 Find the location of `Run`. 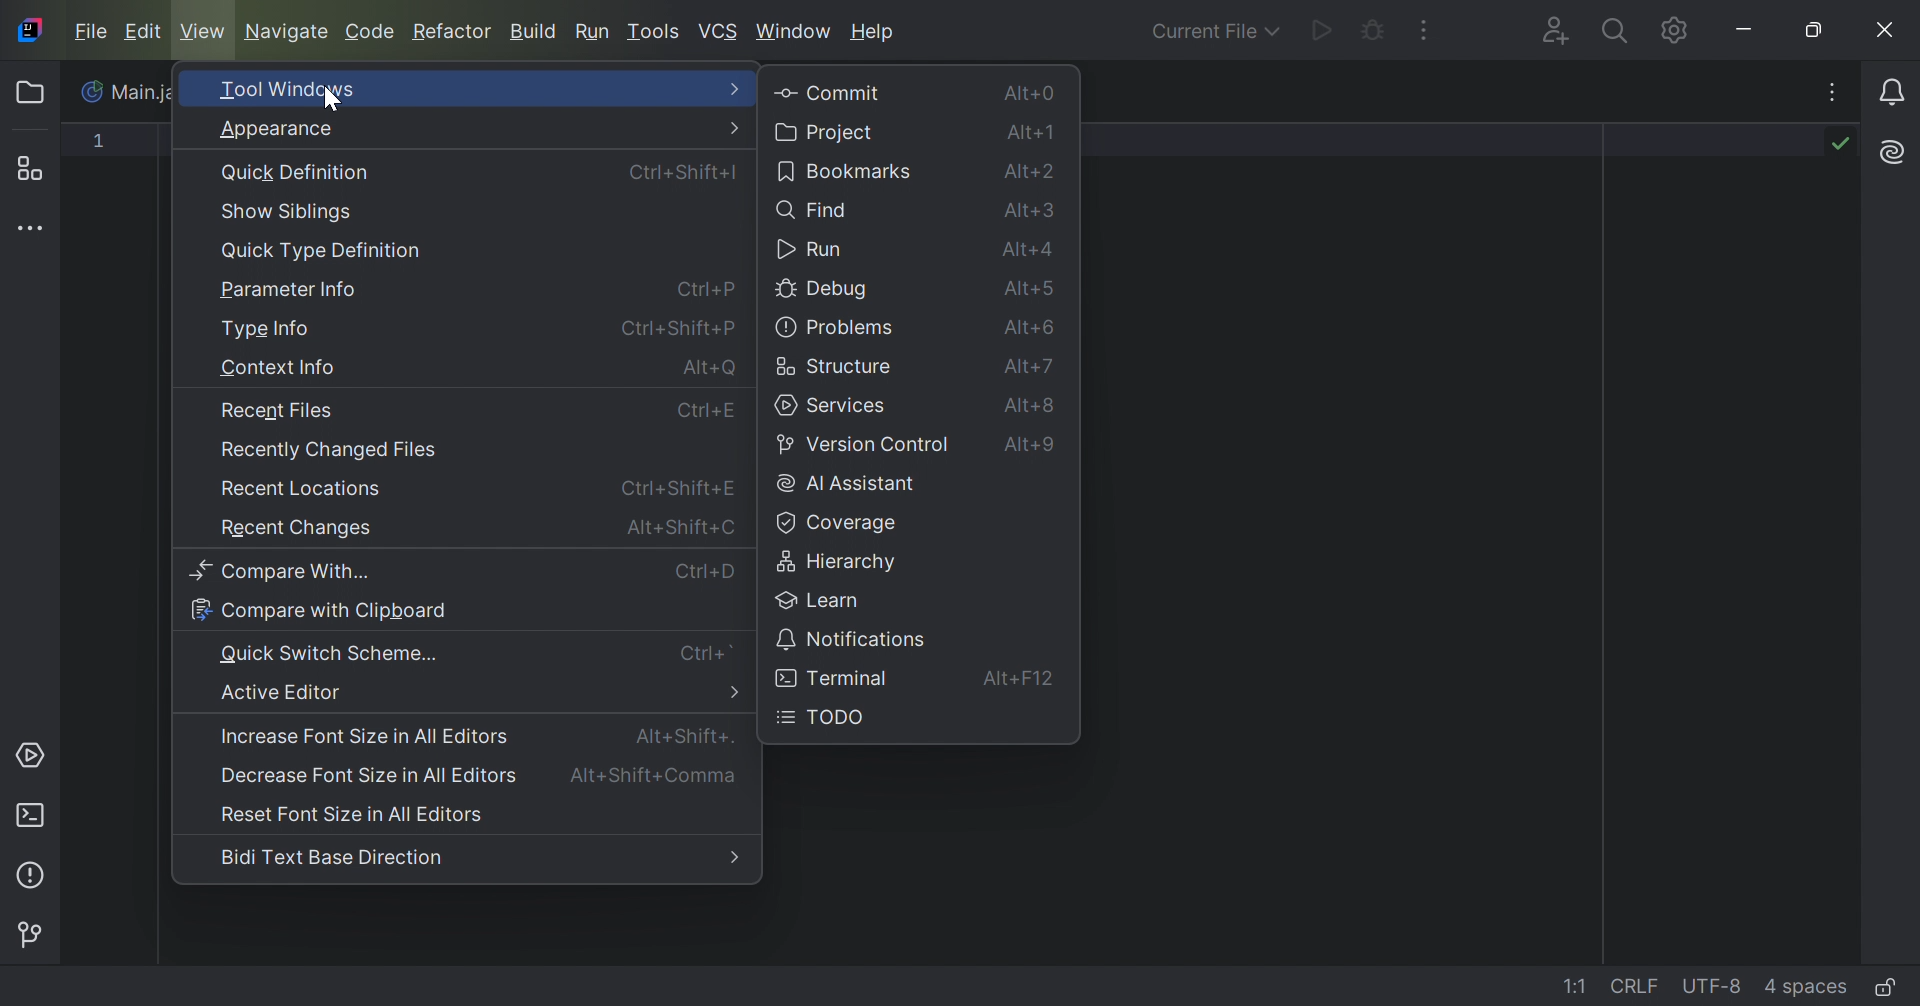

Run is located at coordinates (811, 250).